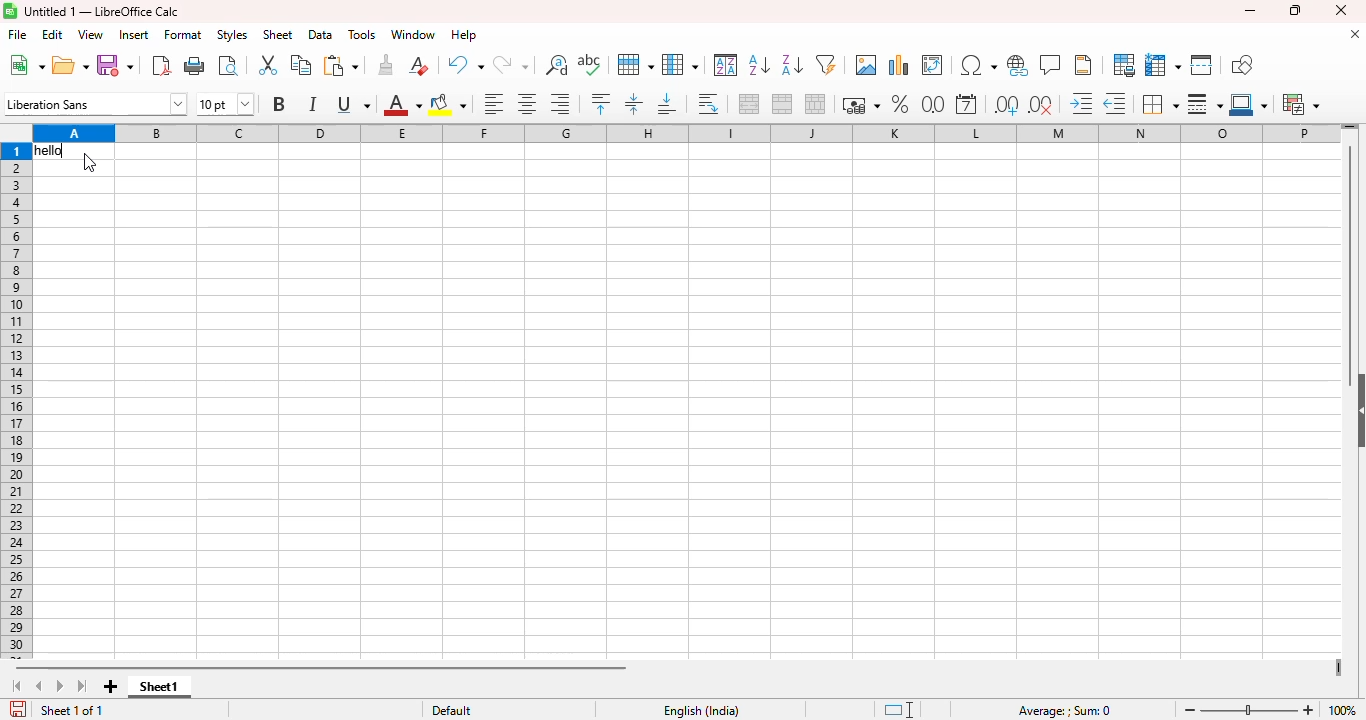 This screenshot has width=1366, height=720. Describe the element at coordinates (73, 710) in the screenshot. I see `sheet 1 of 1` at that location.